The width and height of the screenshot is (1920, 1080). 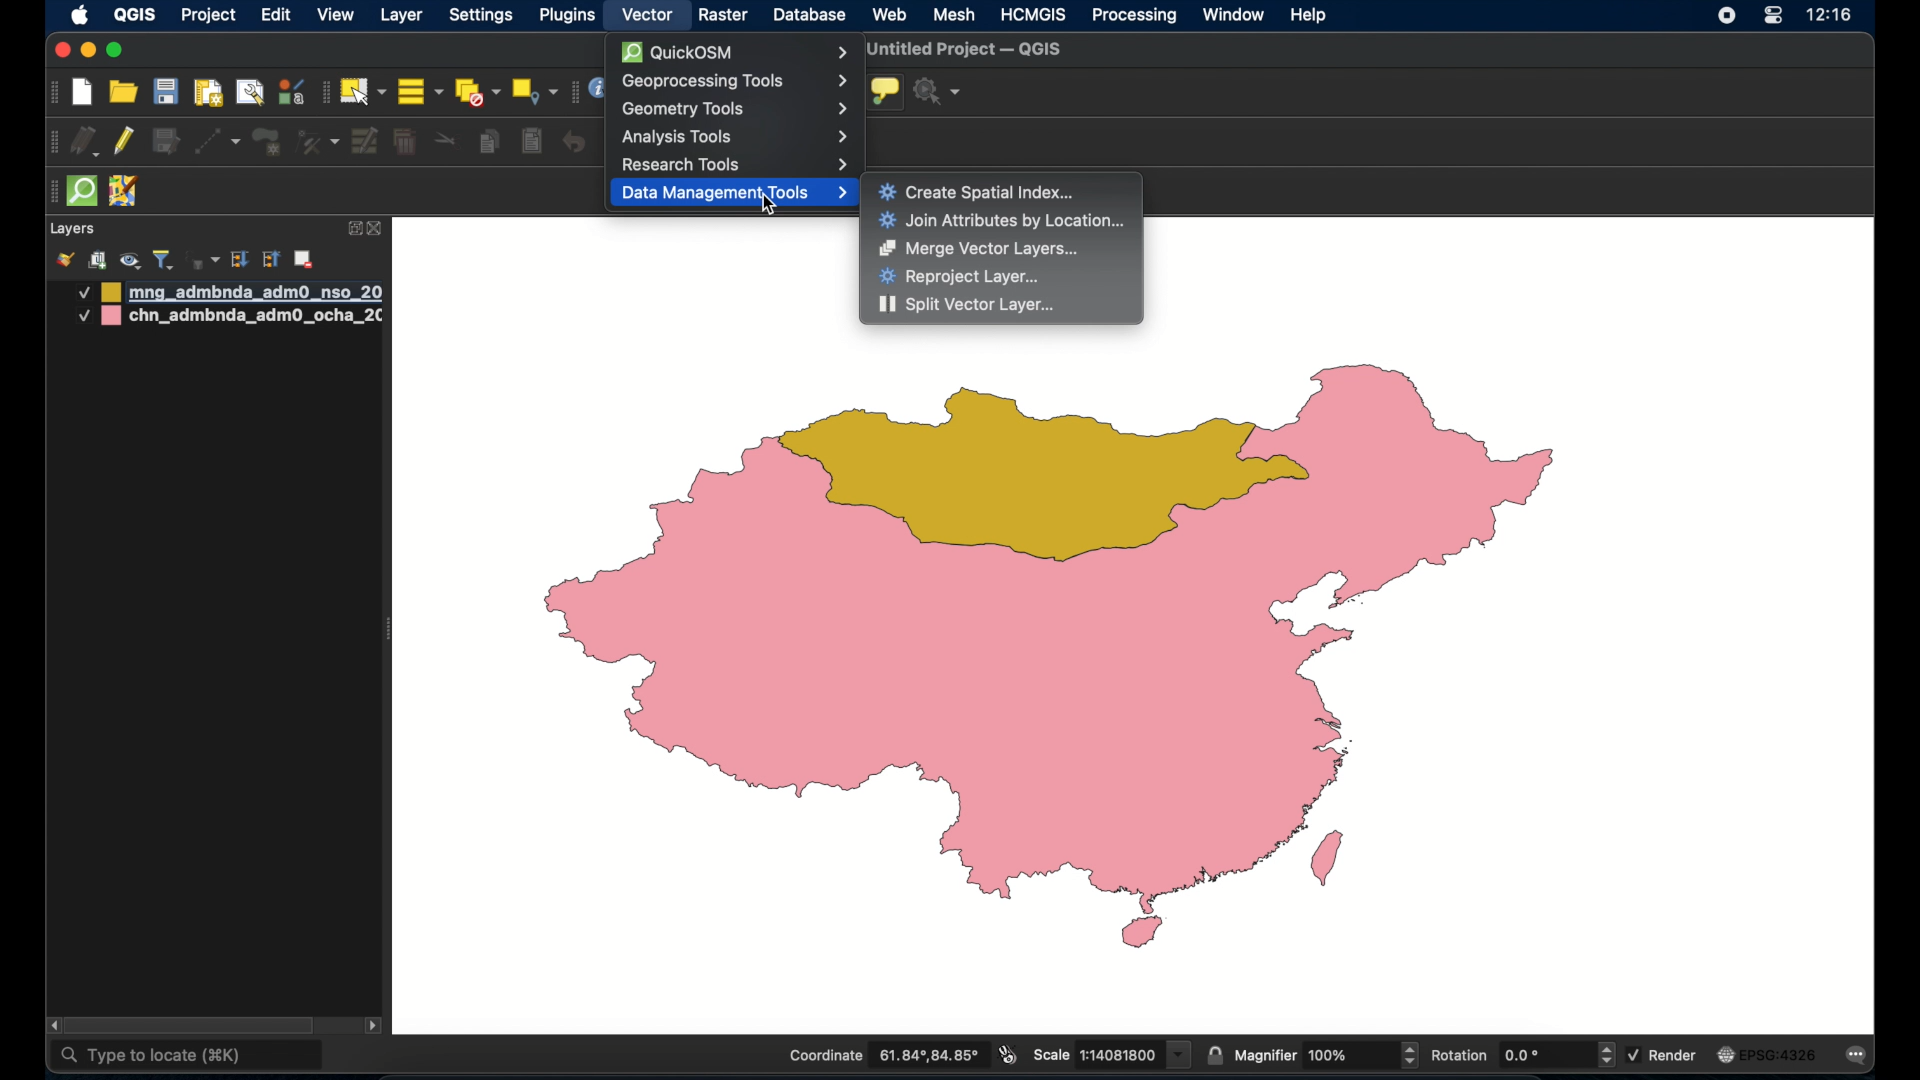 I want to click on save edits, so click(x=165, y=142).